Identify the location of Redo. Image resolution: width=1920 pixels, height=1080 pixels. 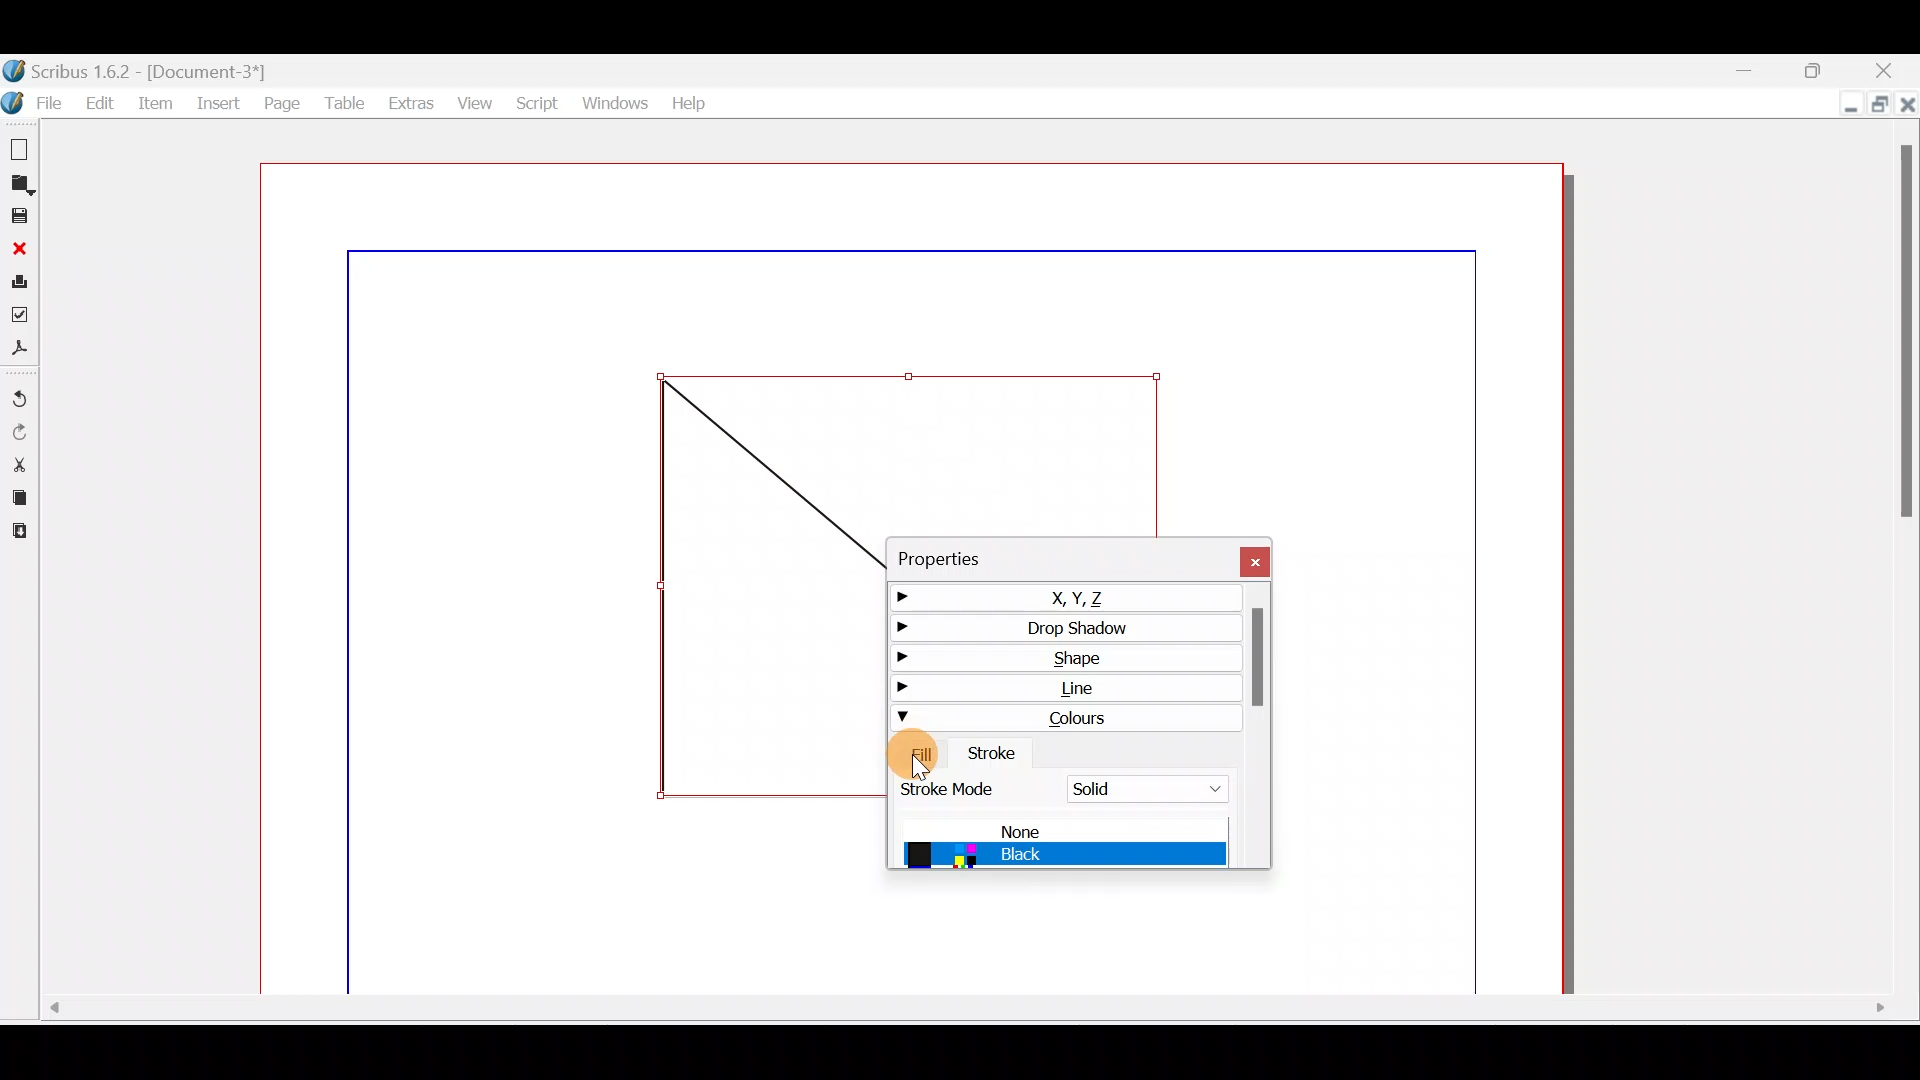
(23, 432).